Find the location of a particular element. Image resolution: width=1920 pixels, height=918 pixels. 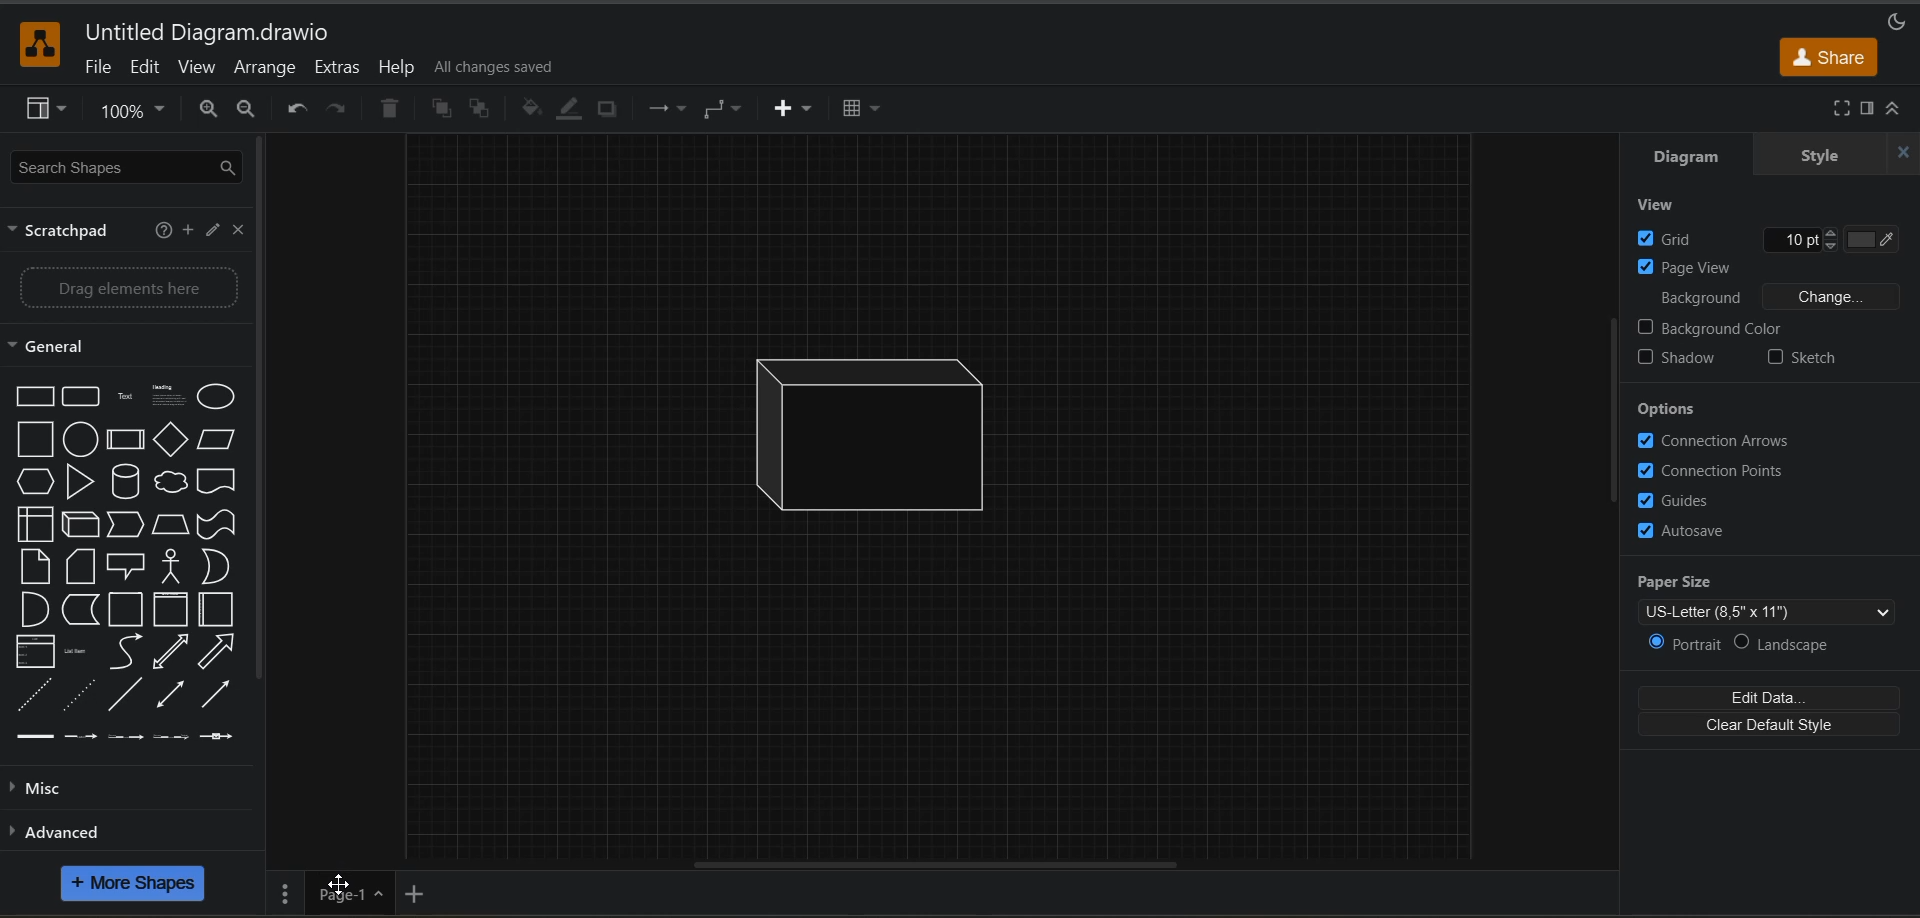

advanced is located at coordinates (60, 831).